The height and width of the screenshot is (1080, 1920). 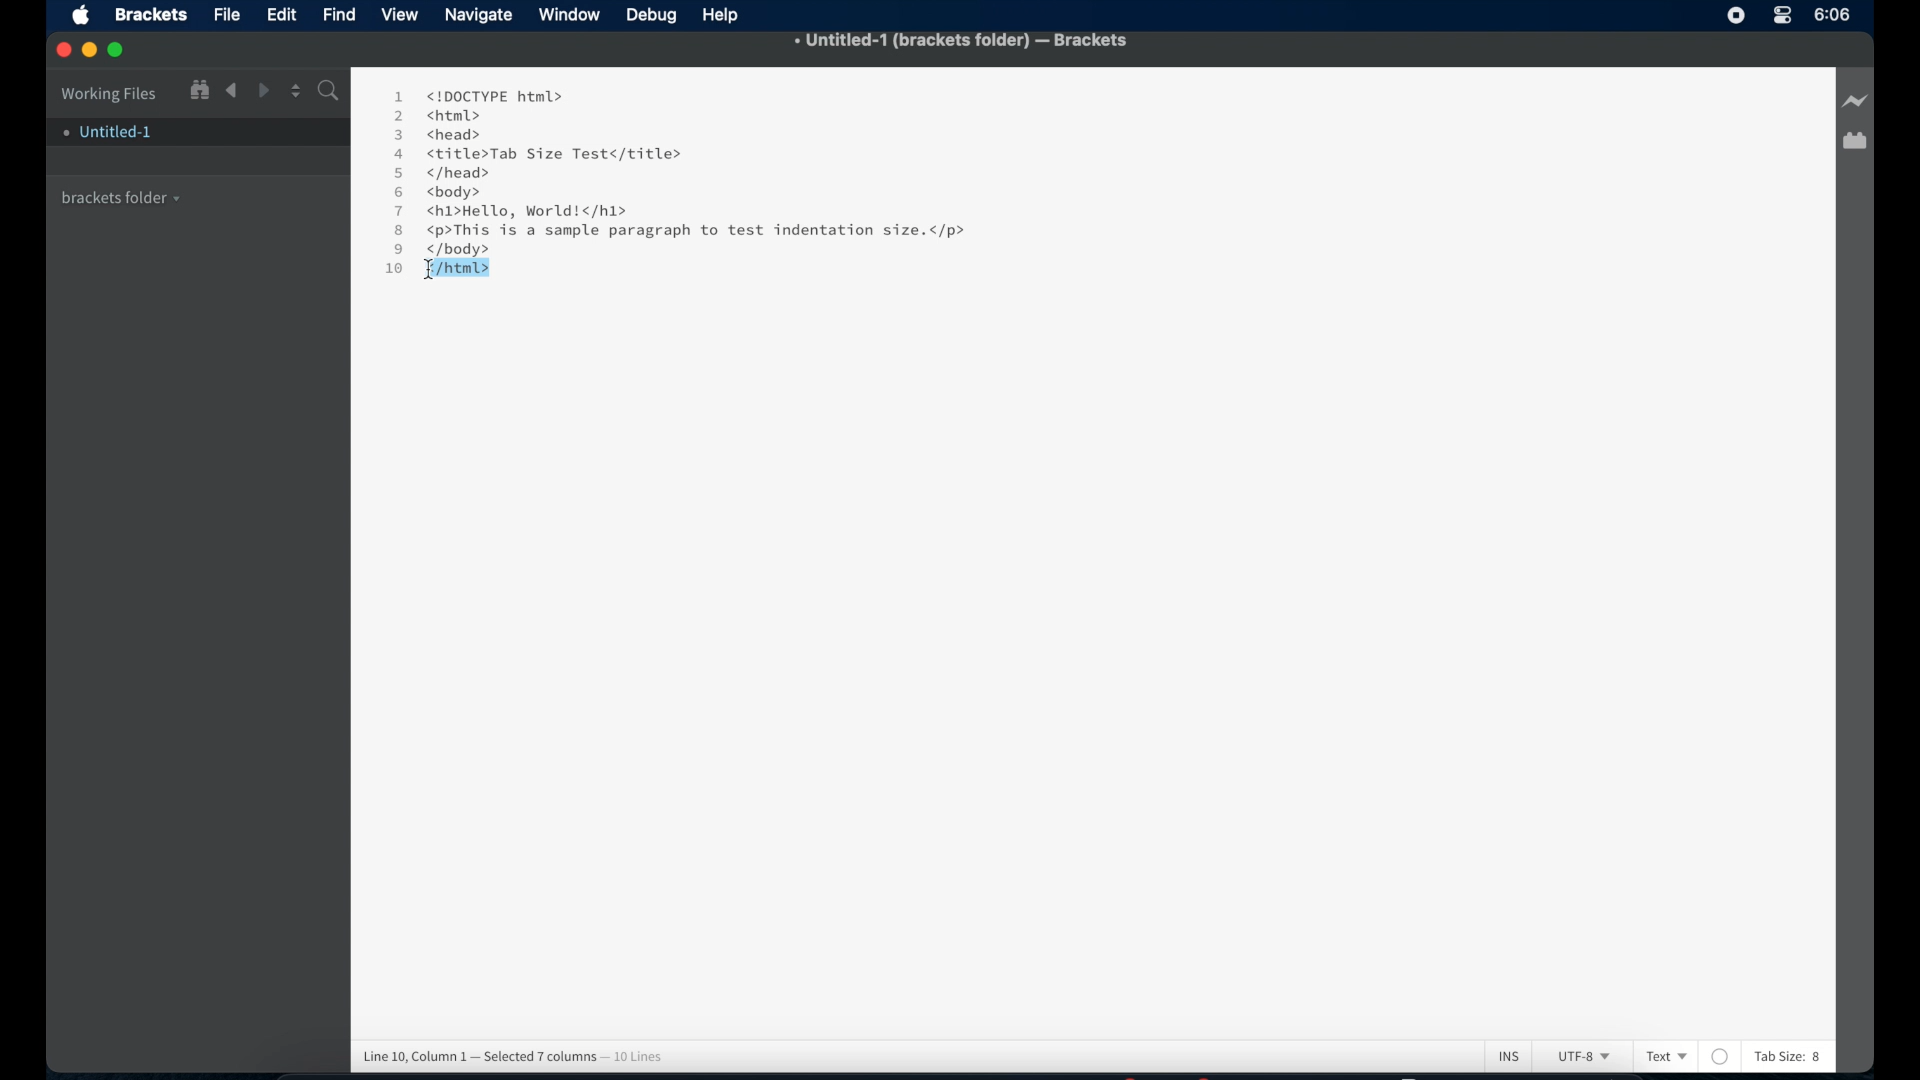 I want to click on Right, so click(x=265, y=90).